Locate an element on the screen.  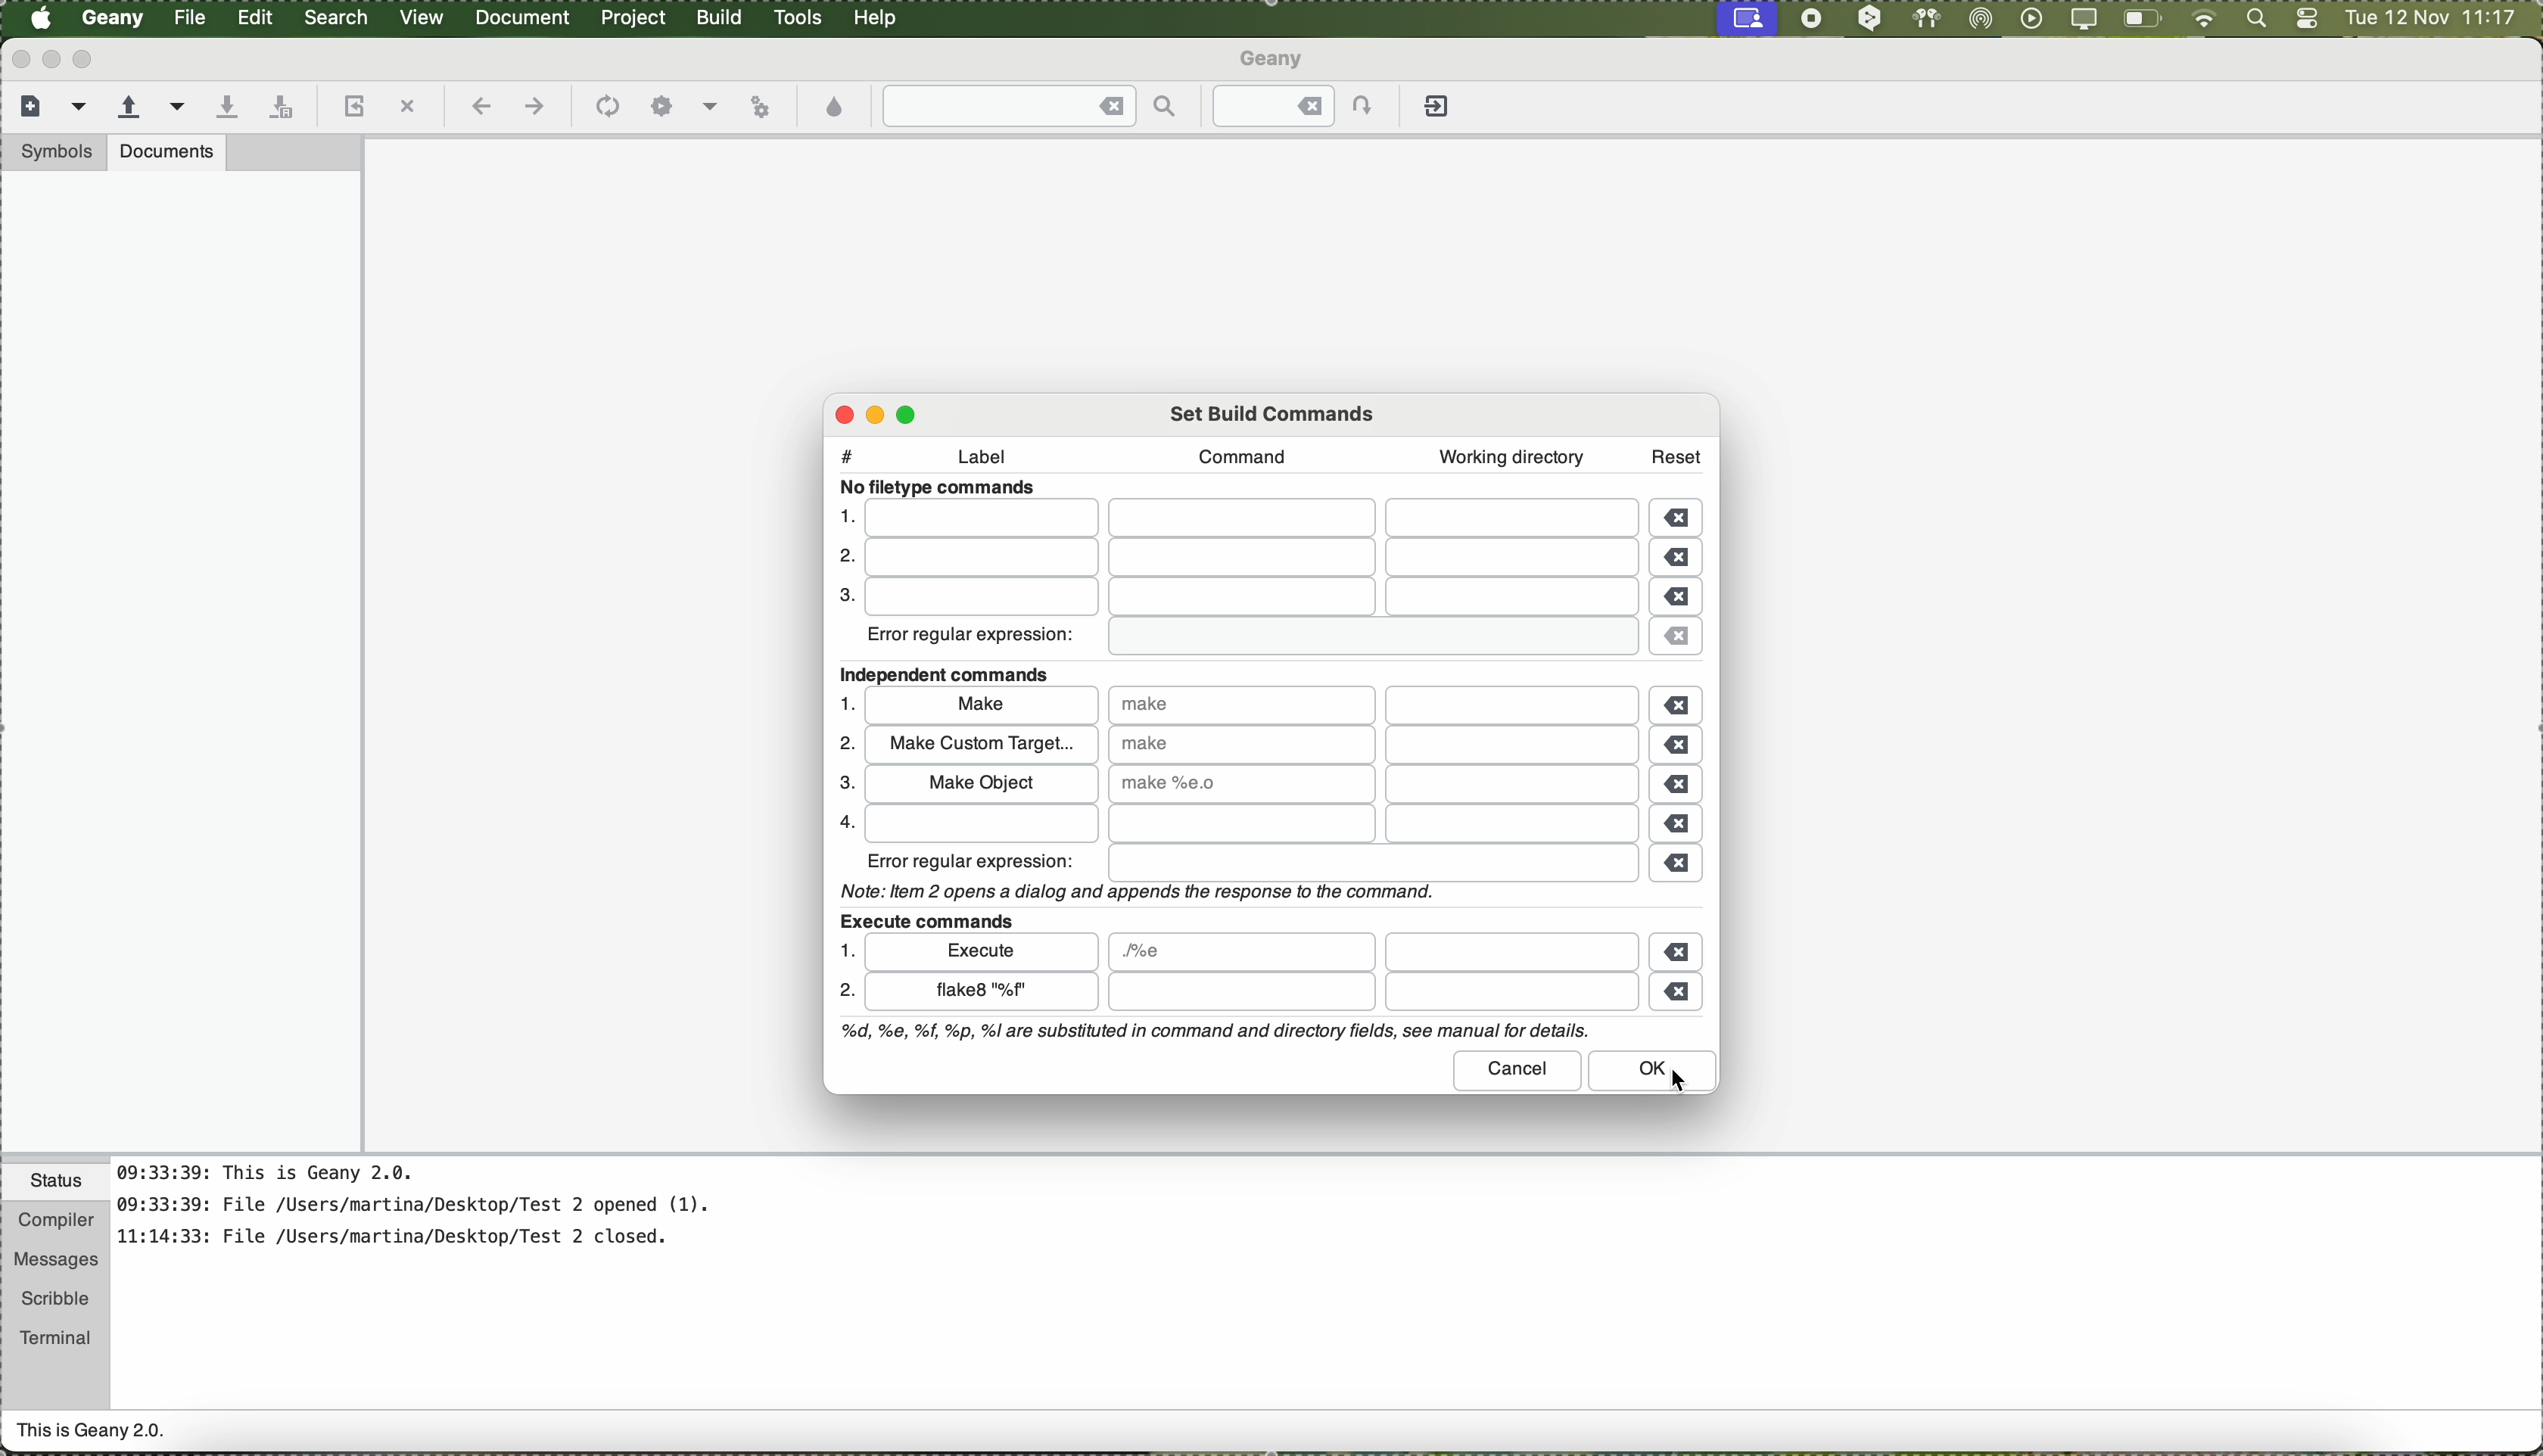
minimize is located at coordinates (882, 414).